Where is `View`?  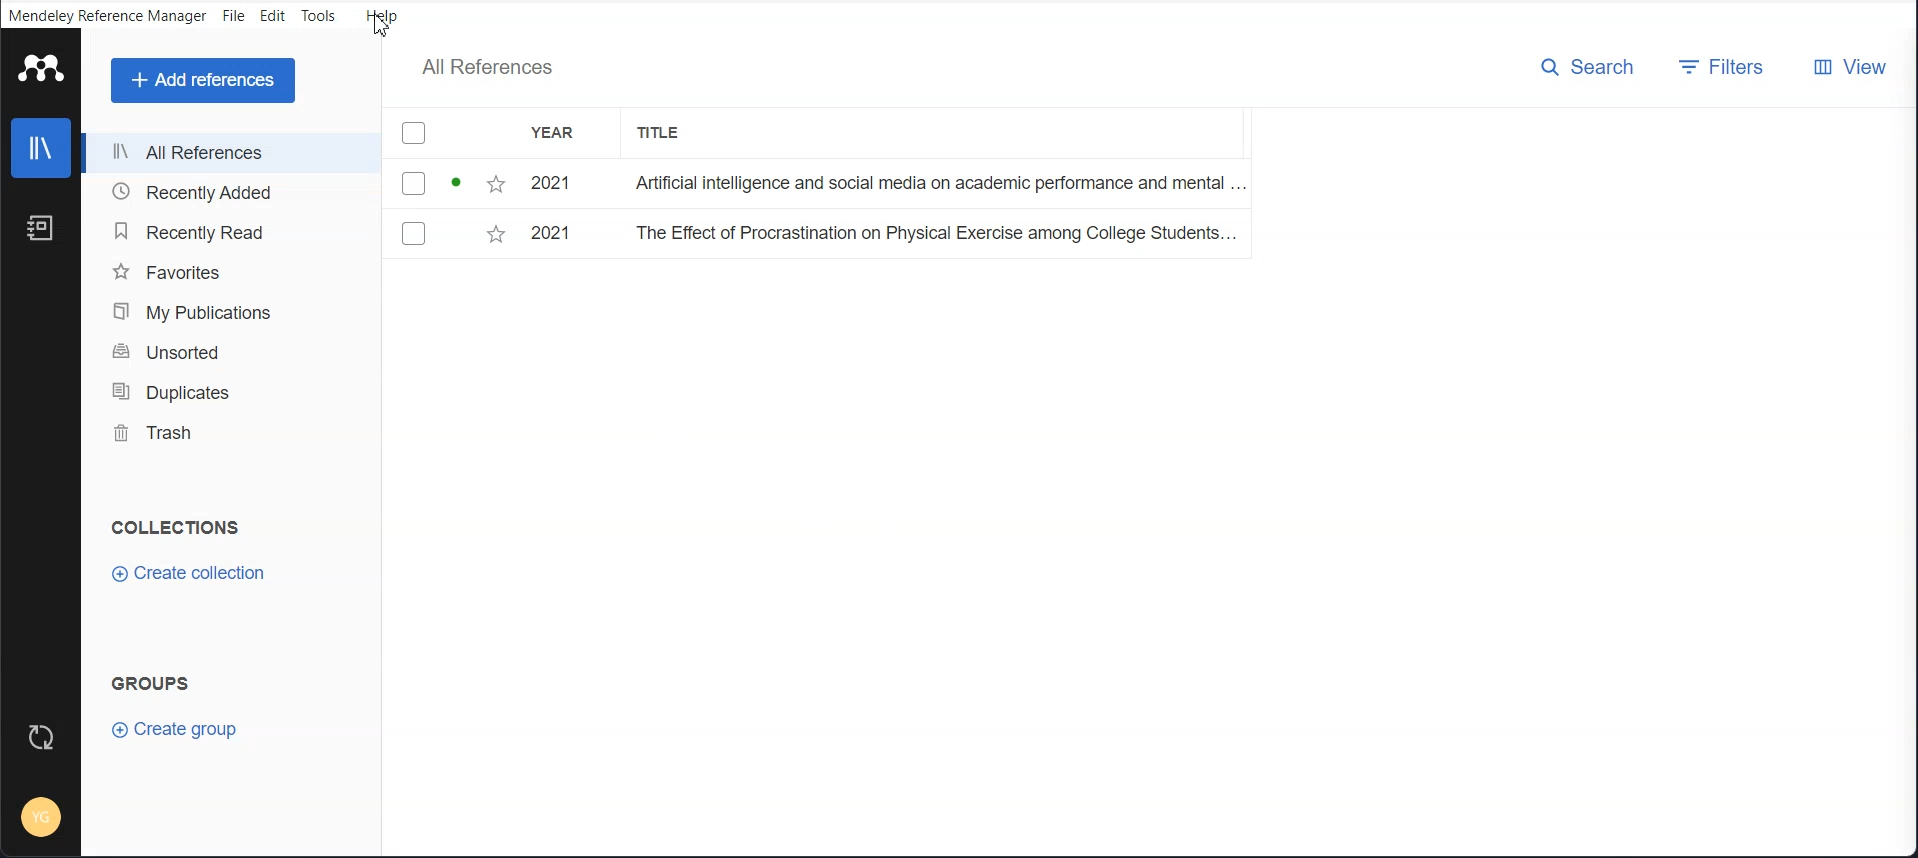
View is located at coordinates (1854, 68).